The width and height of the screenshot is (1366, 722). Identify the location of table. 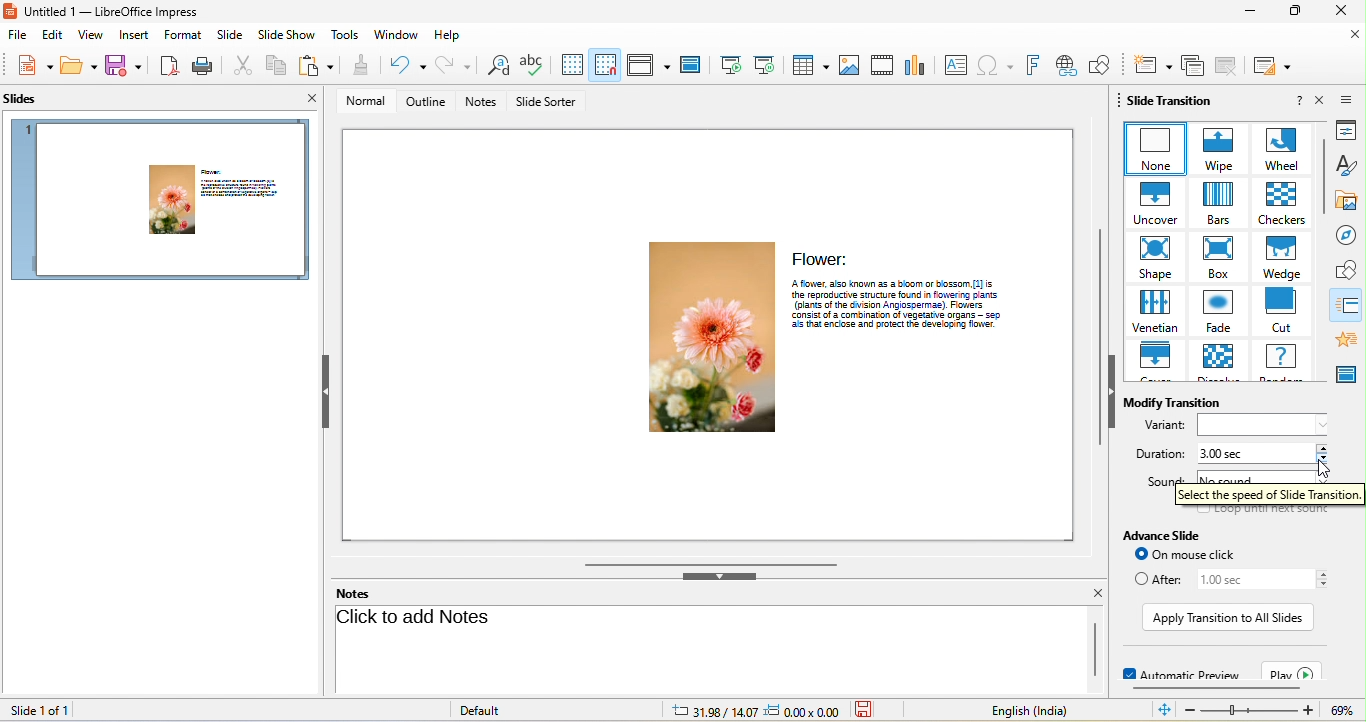
(807, 65).